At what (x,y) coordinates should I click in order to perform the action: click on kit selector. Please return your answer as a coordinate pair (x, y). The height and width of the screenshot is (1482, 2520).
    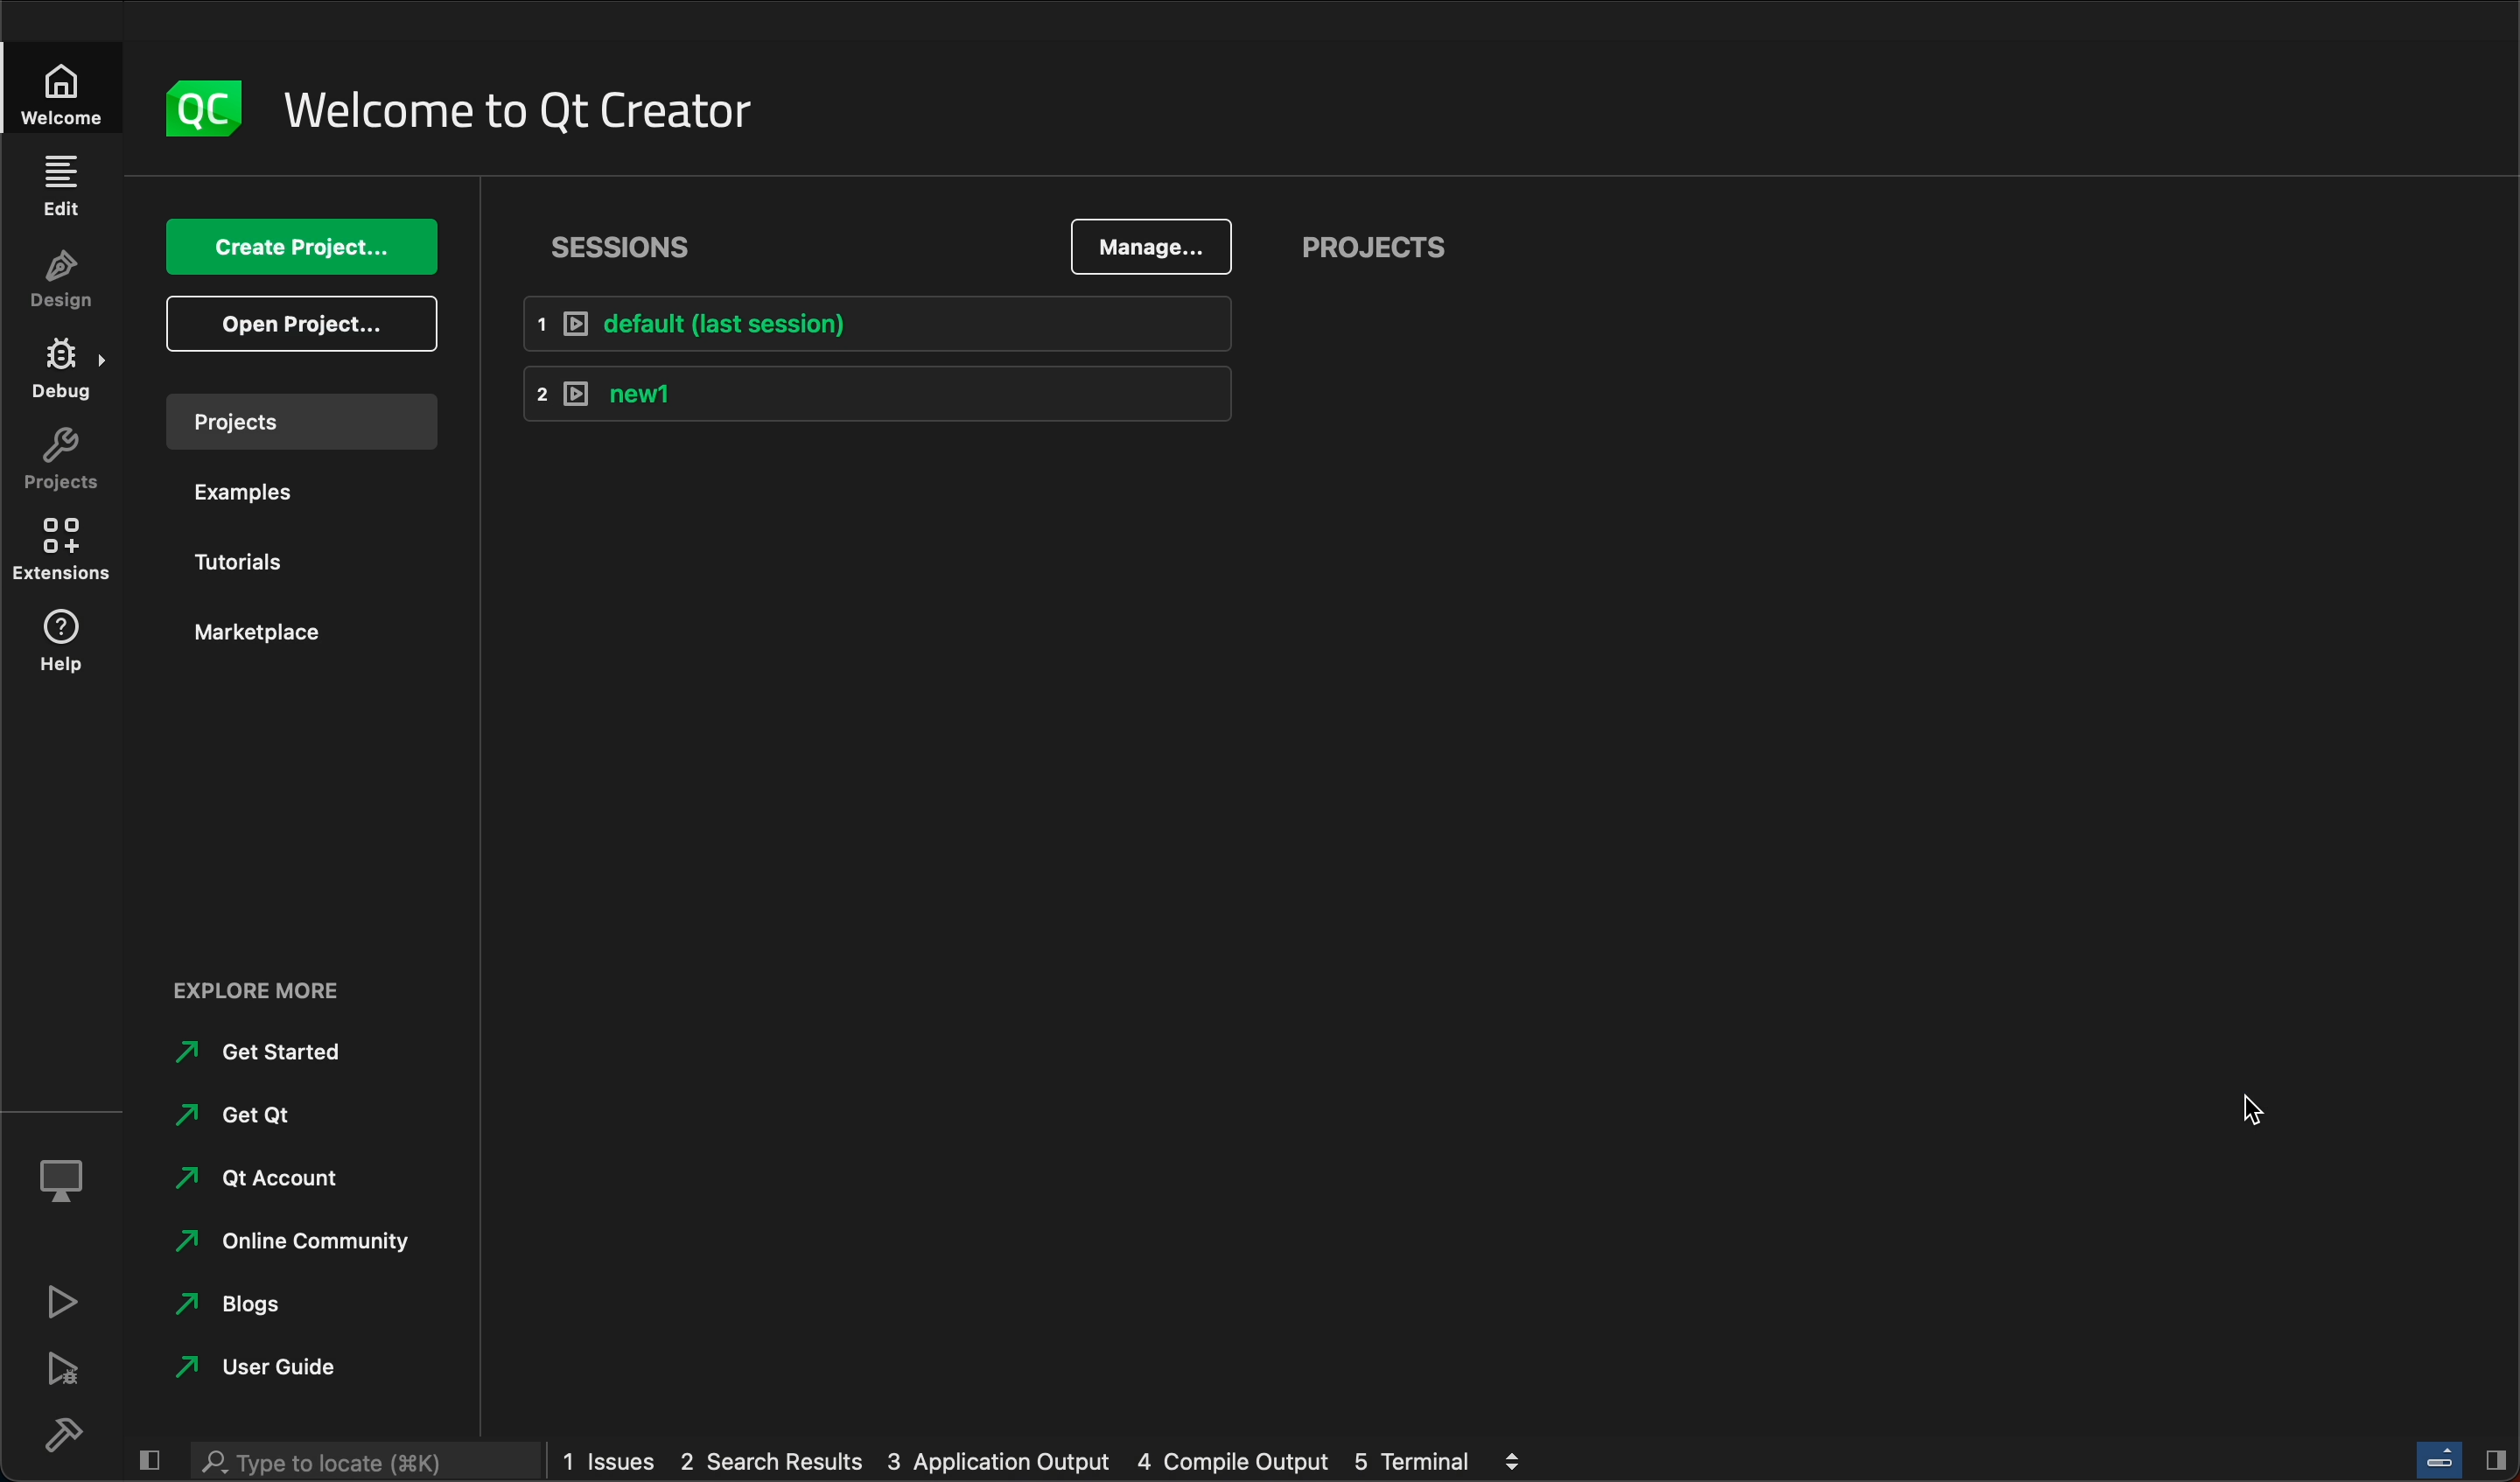
    Looking at the image, I should click on (64, 1182).